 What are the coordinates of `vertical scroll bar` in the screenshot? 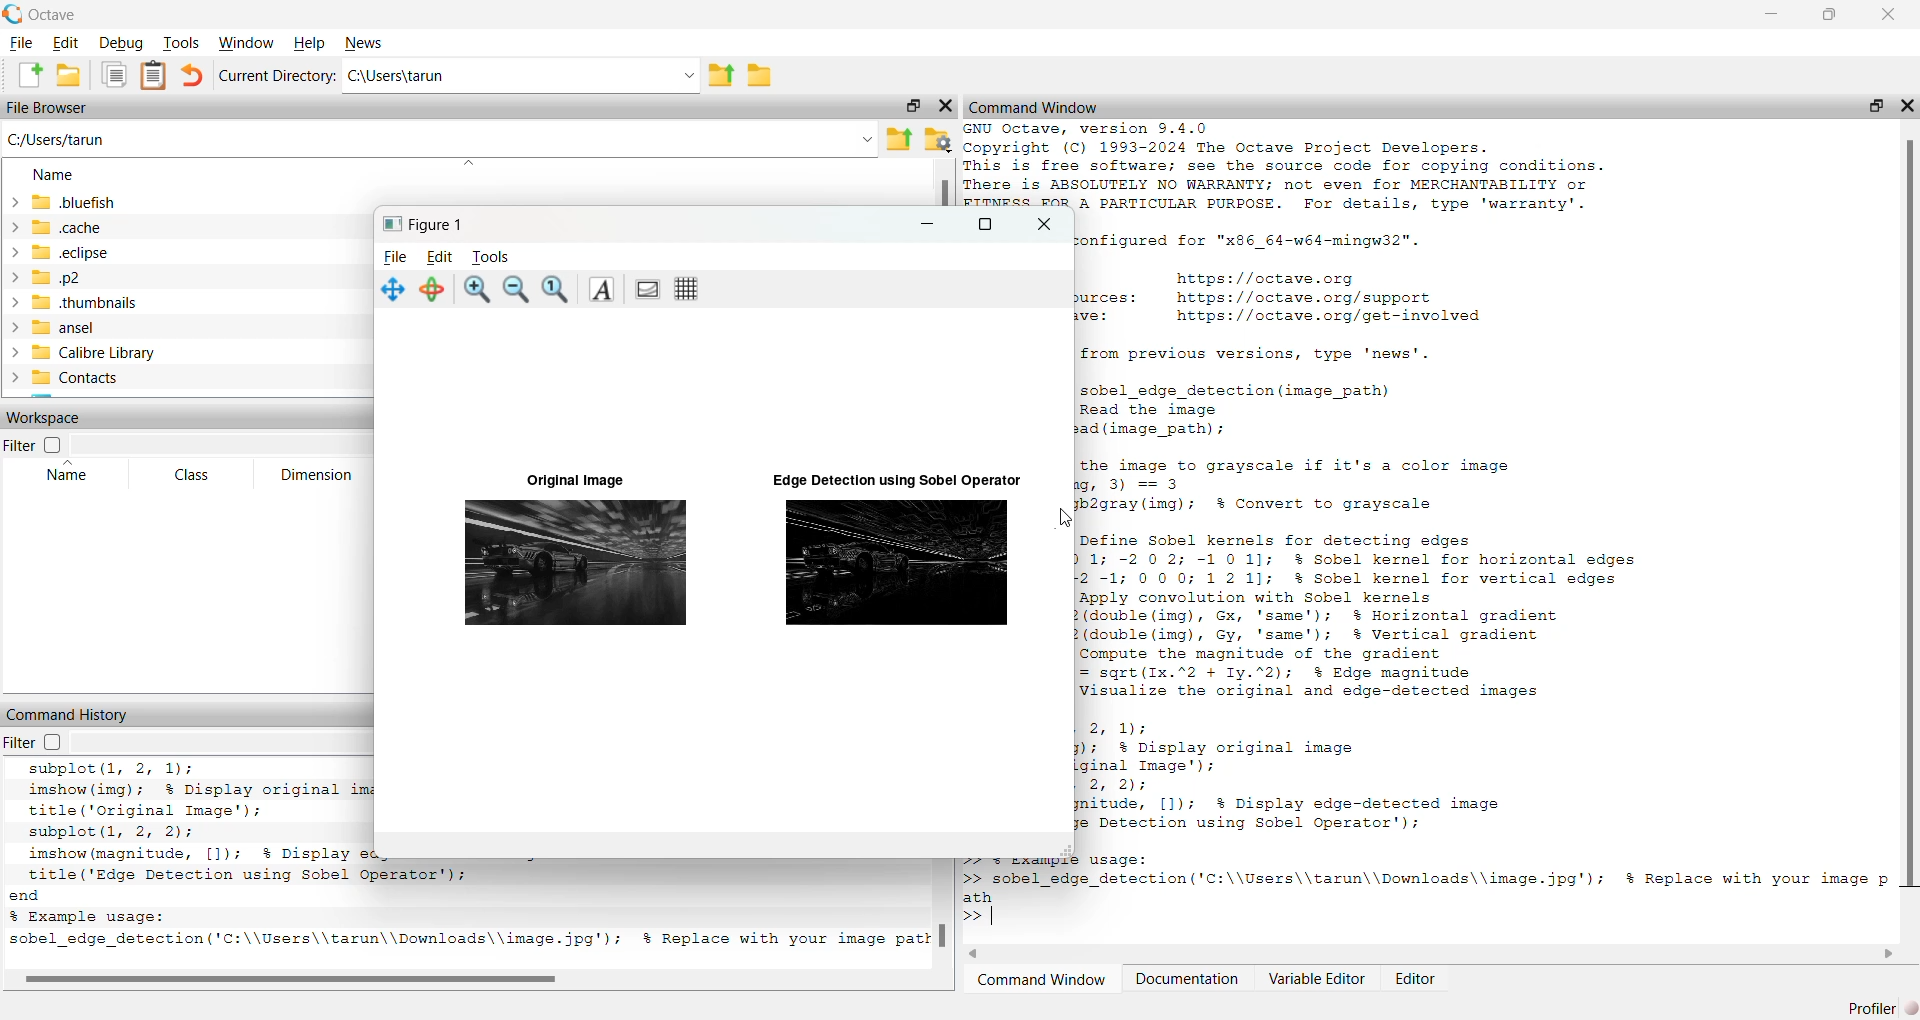 It's located at (1906, 515).